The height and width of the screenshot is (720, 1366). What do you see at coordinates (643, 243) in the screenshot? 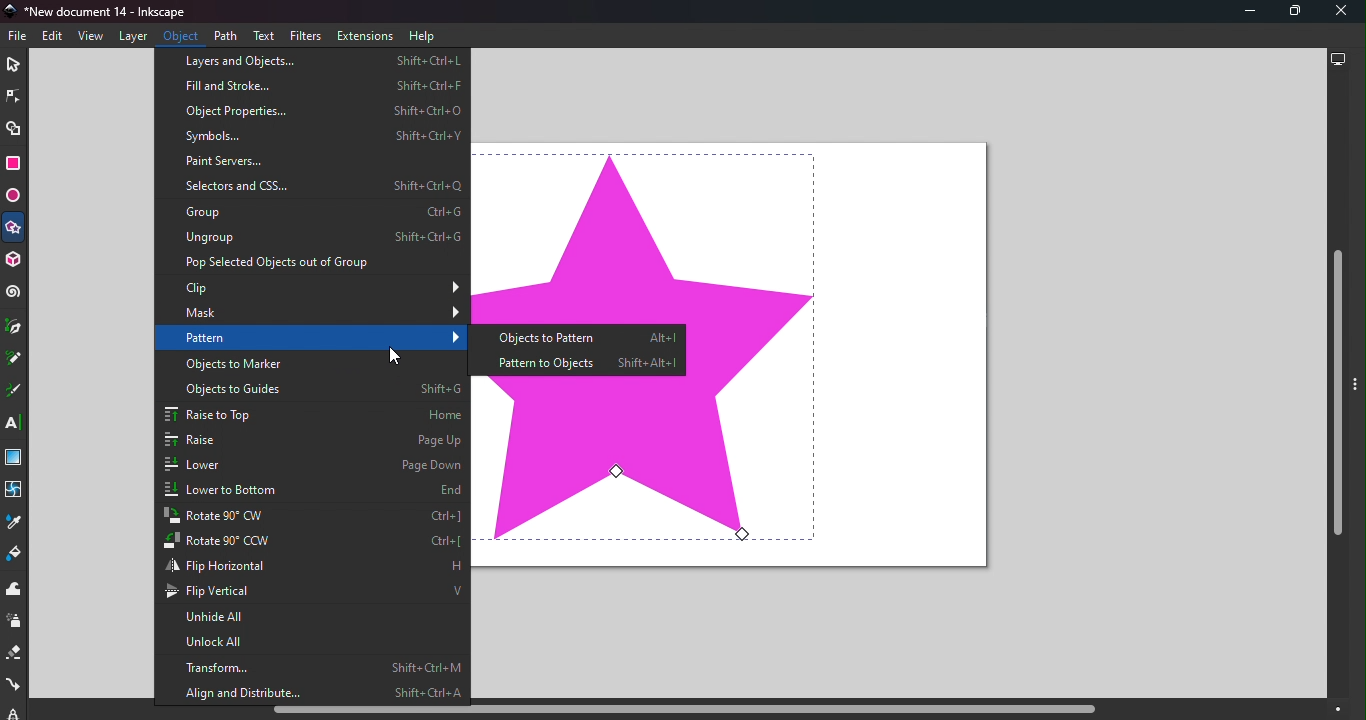
I see `shape` at bounding box center [643, 243].